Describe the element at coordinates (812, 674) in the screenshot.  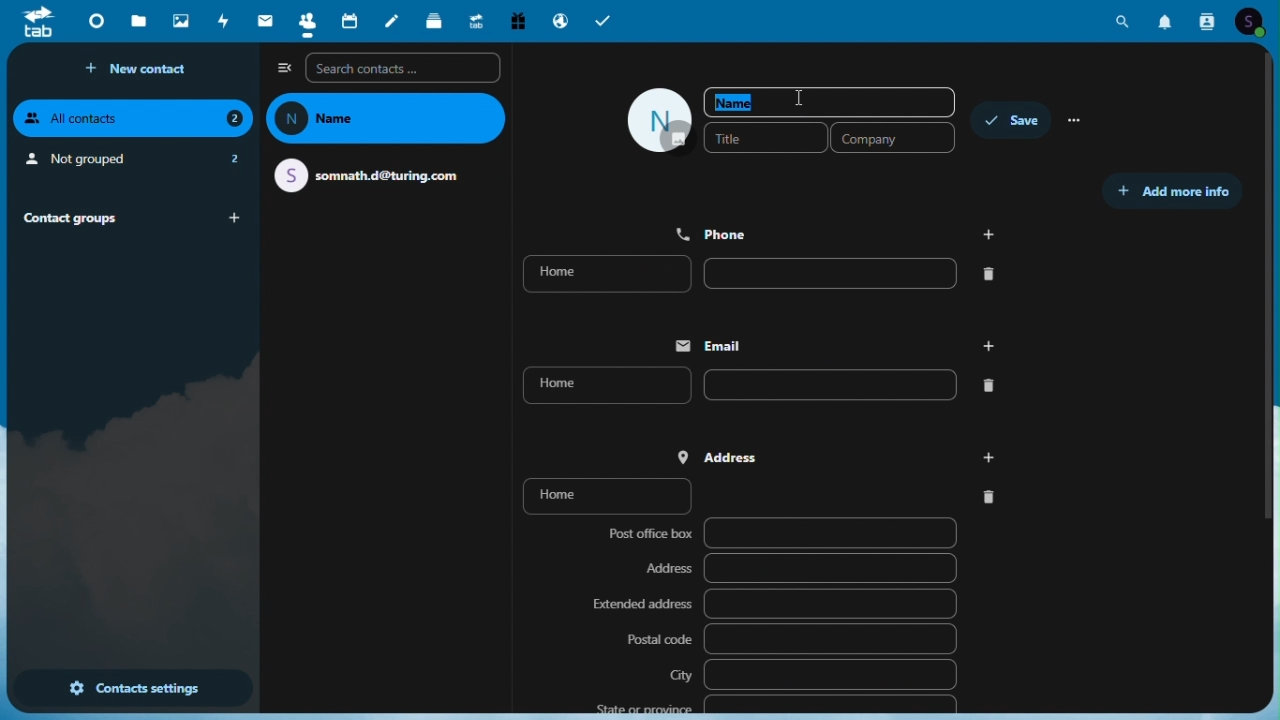
I see `City` at that location.